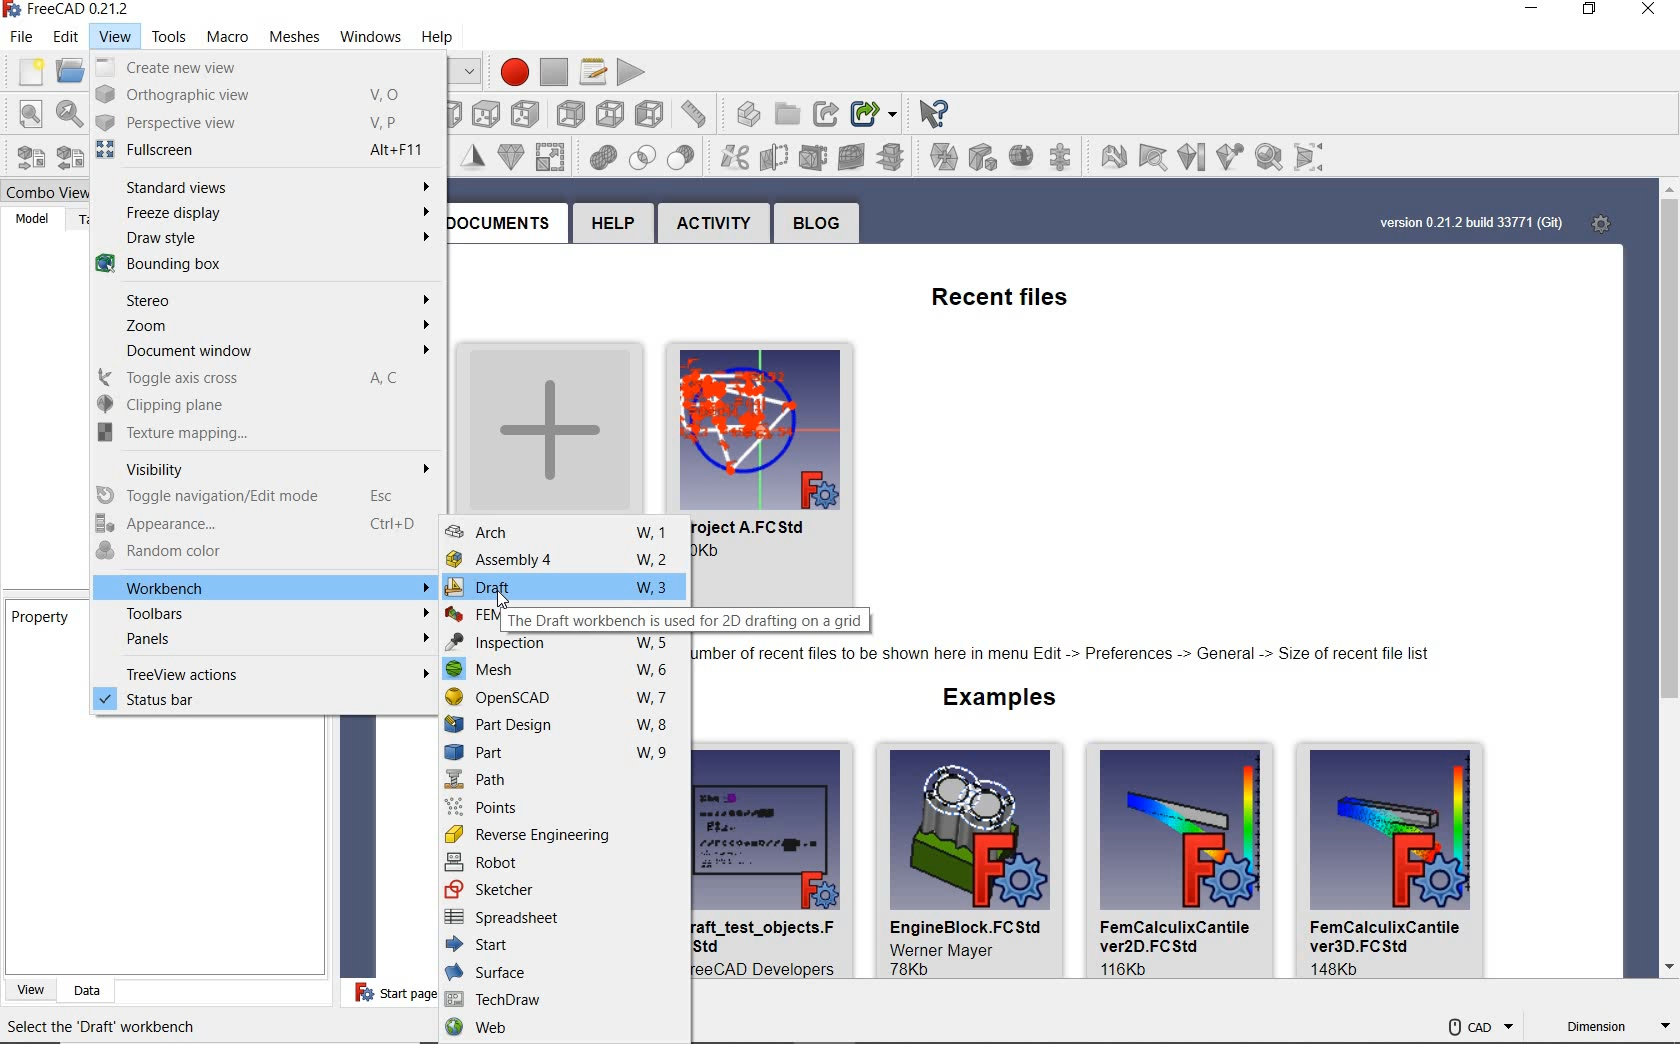  Describe the element at coordinates (572, 112) in the screenshot. I see `bottom` at that location.